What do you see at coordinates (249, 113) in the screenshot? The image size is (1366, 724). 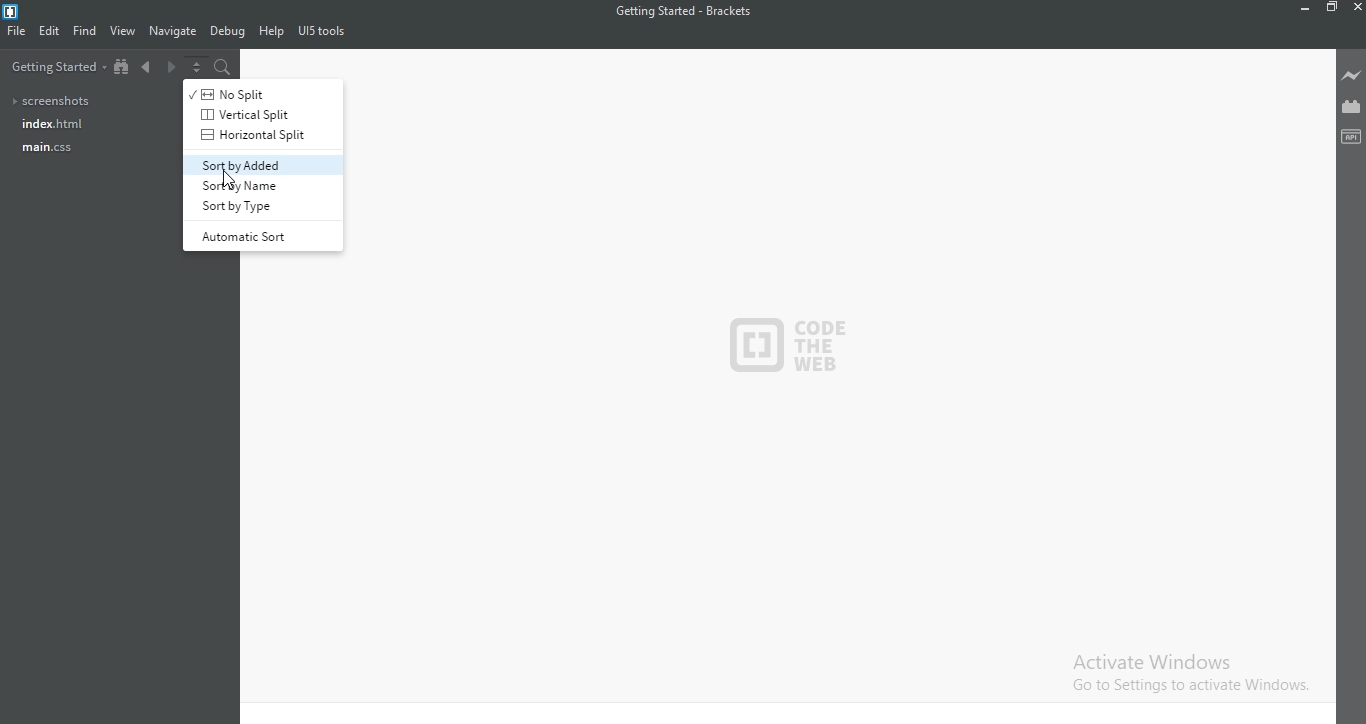 I see `vertical split` at bounding box center [249, 113].